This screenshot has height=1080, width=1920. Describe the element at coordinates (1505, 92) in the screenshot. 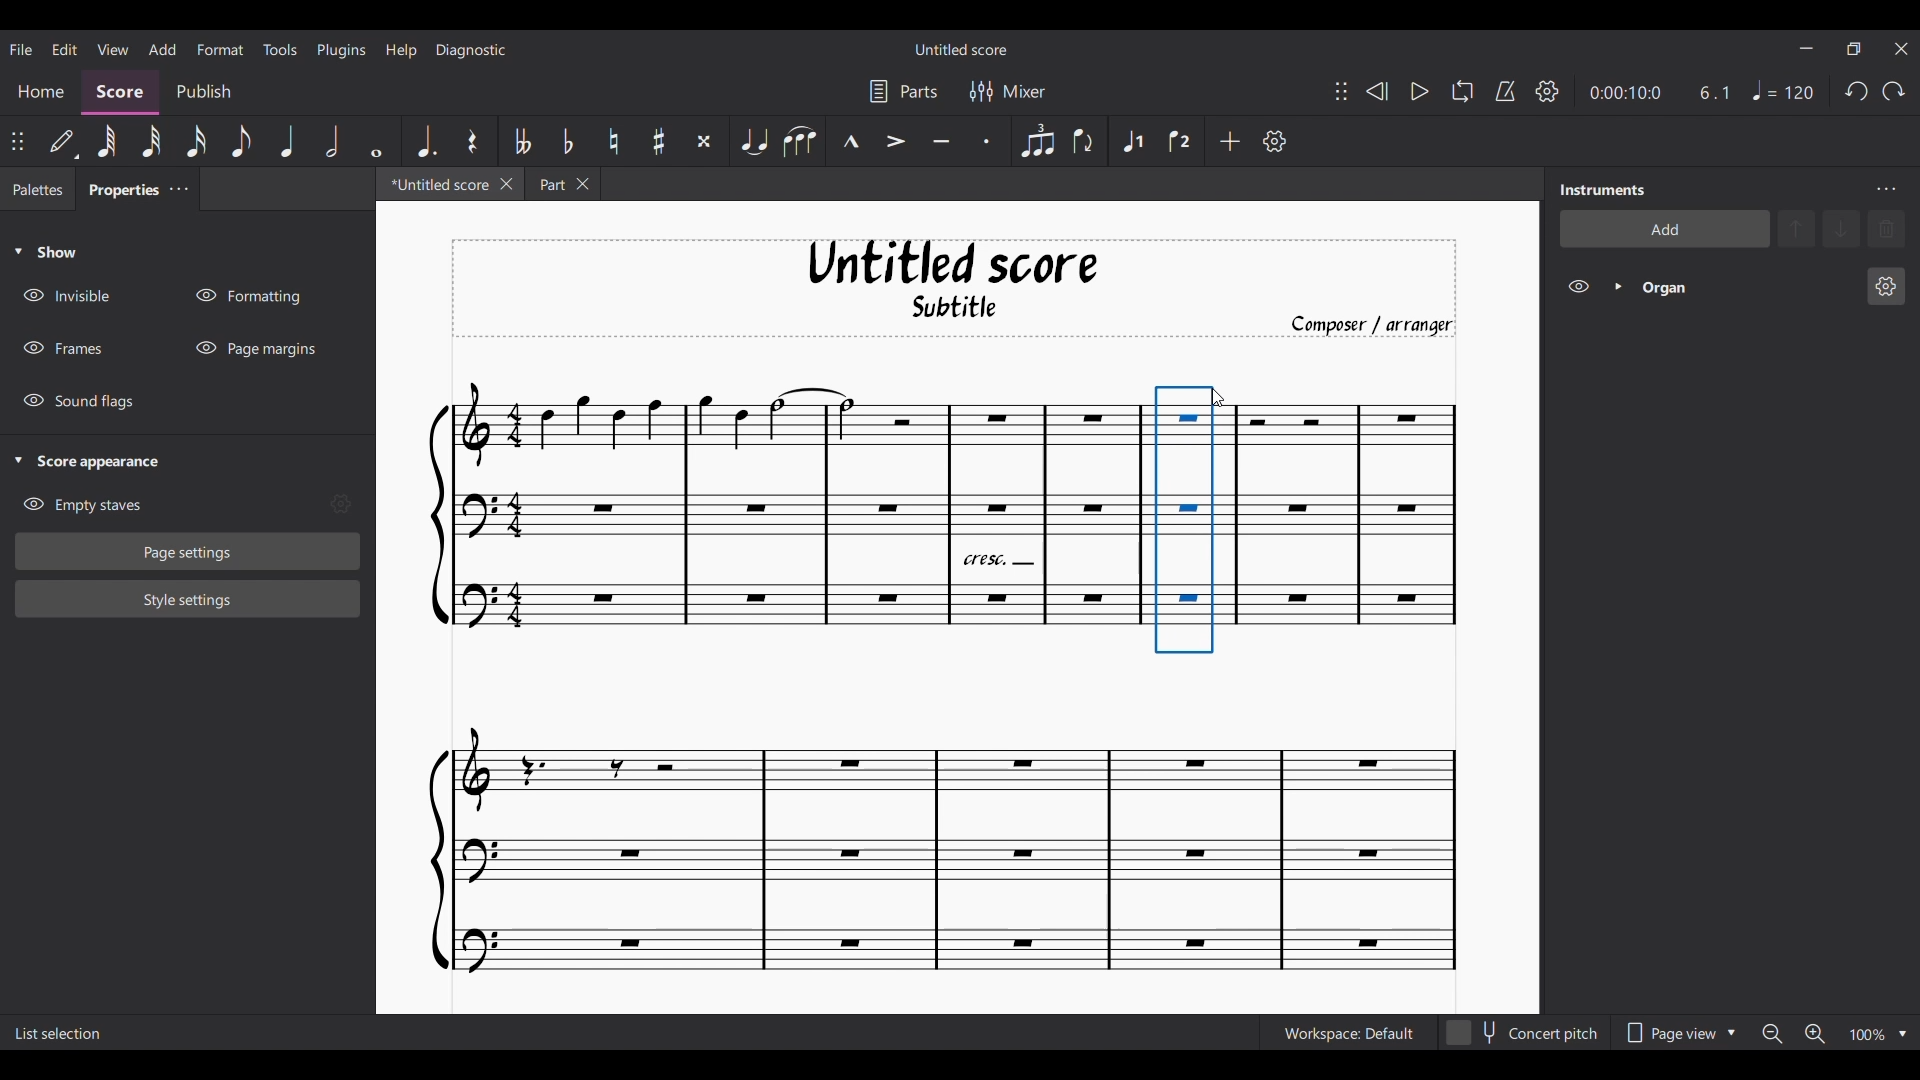

I see `Metronome` at that location.